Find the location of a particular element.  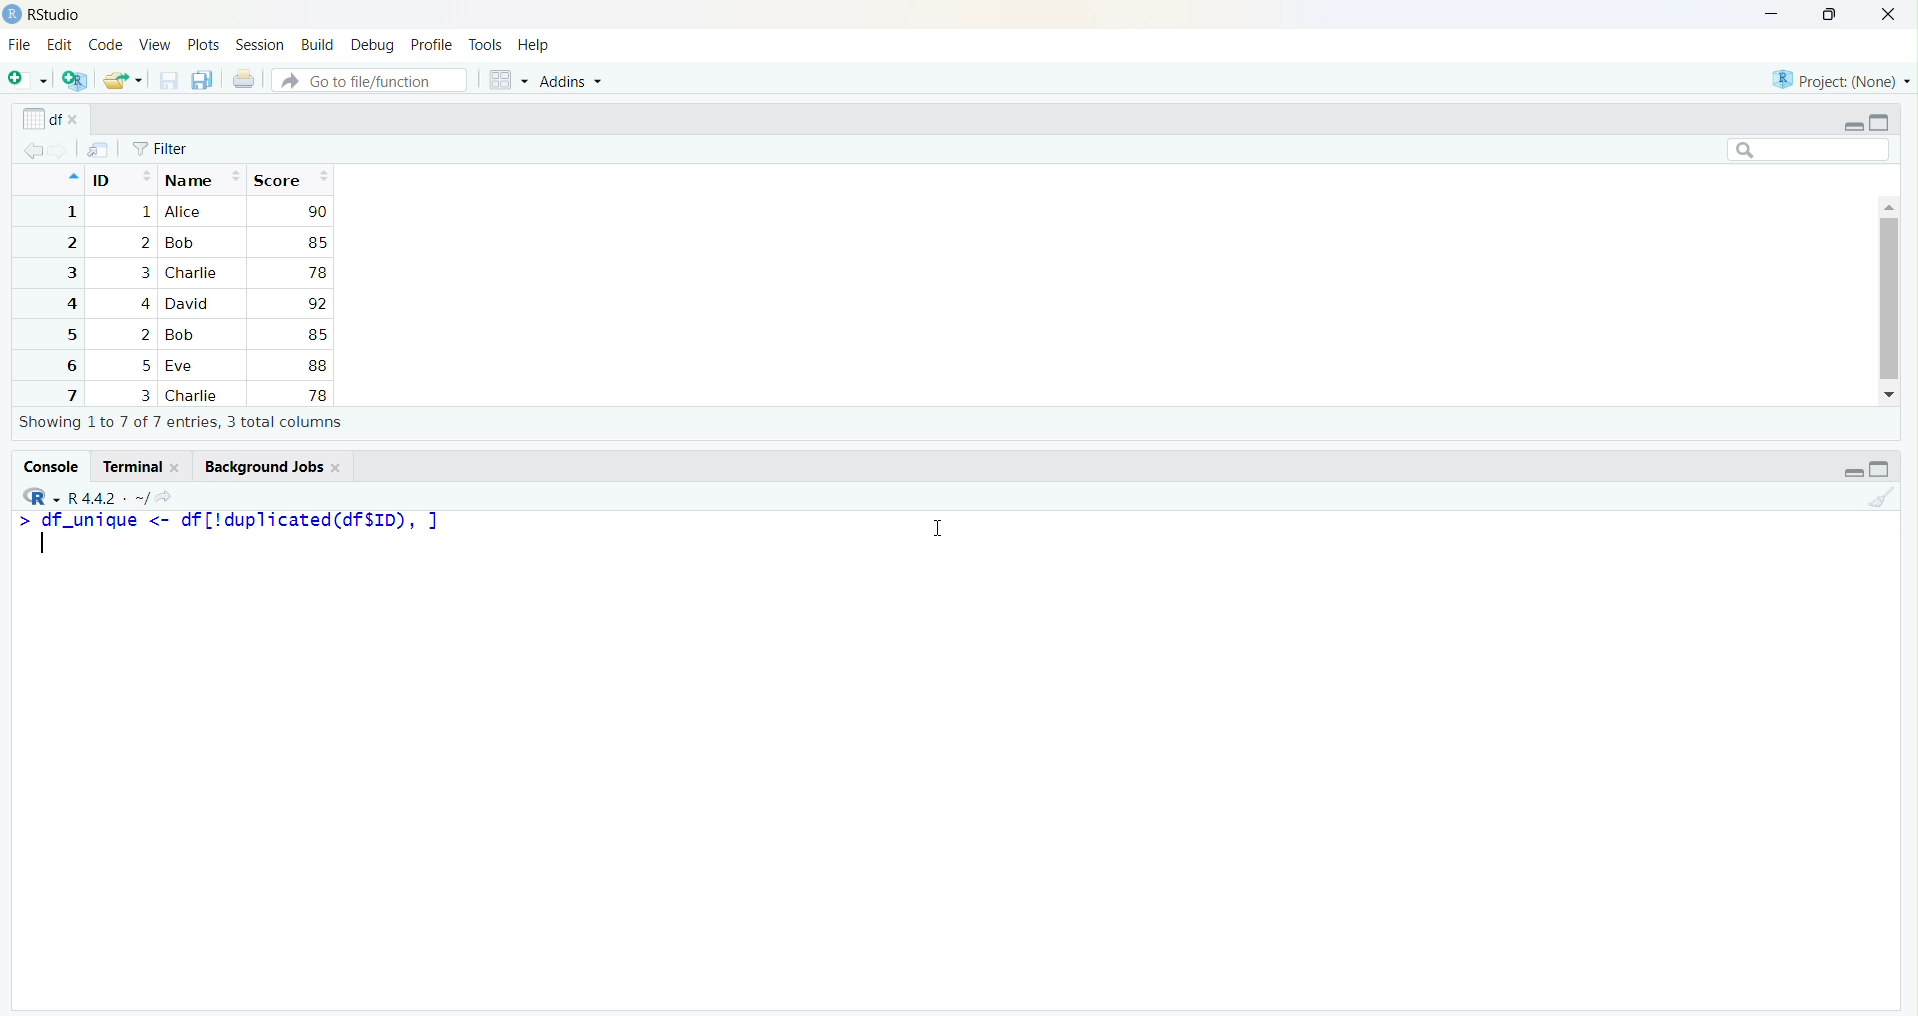

close is located at coordinates (179, 467).